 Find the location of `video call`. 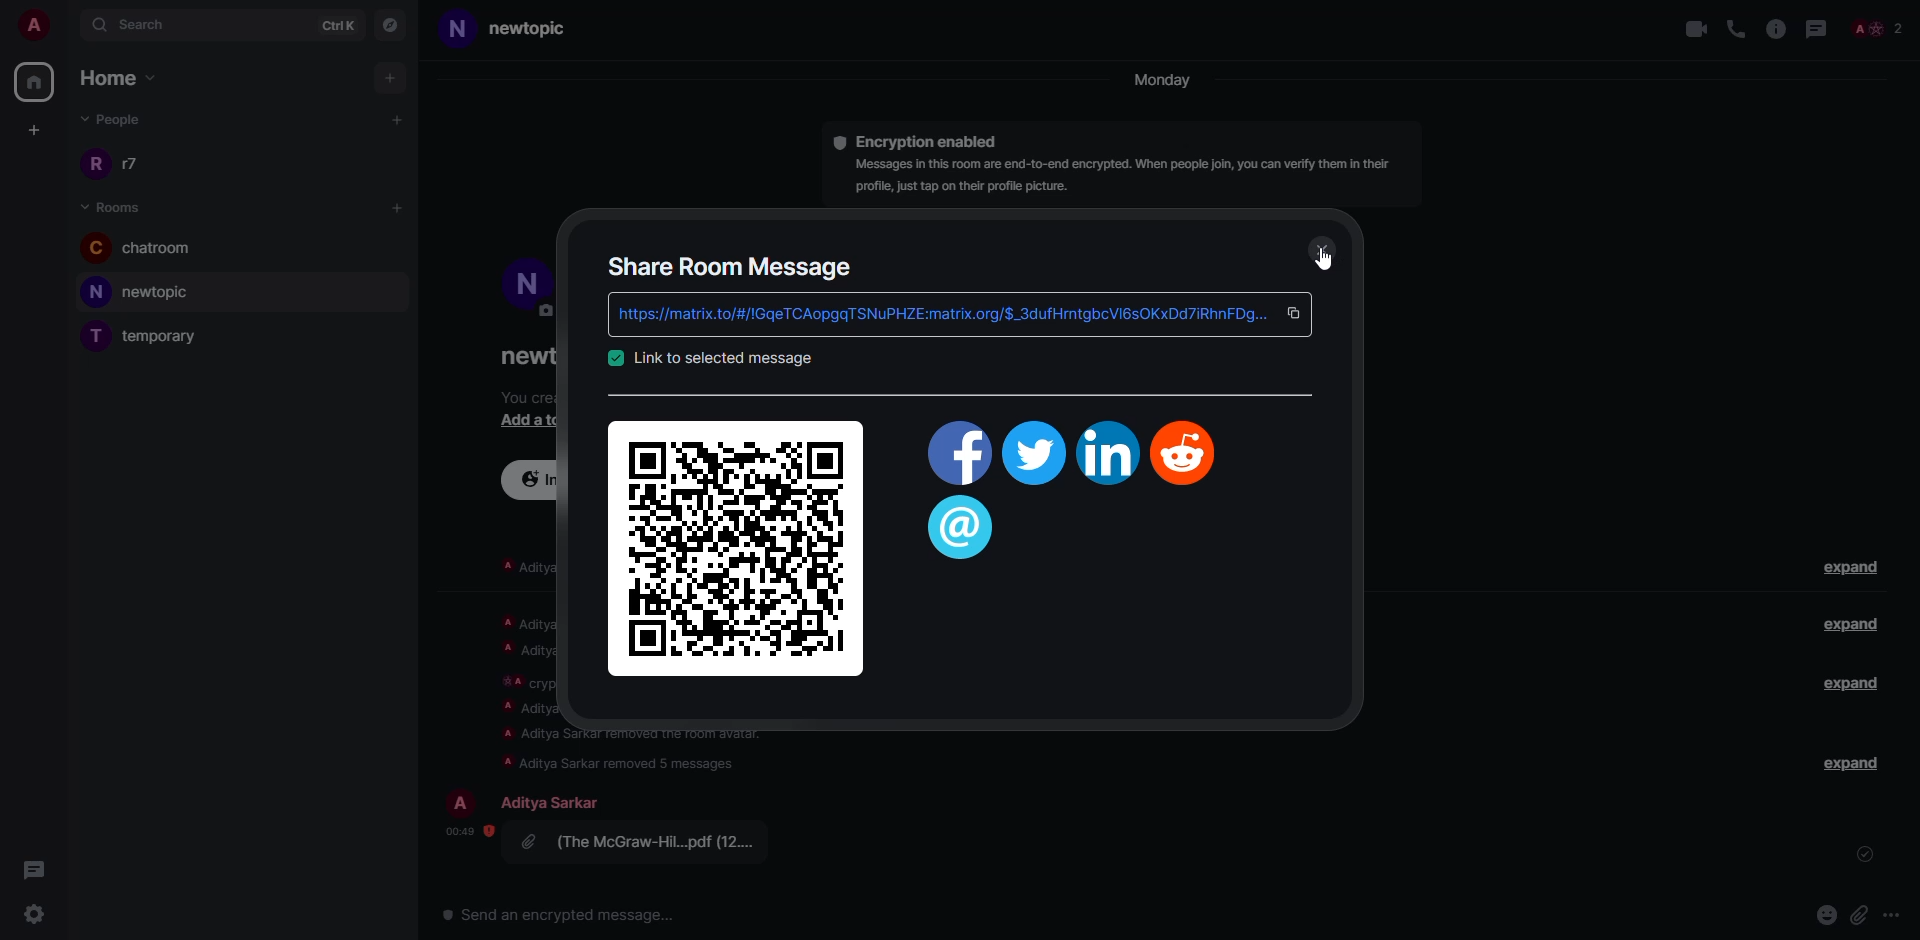

video call is located at coordinates (1693, 28).